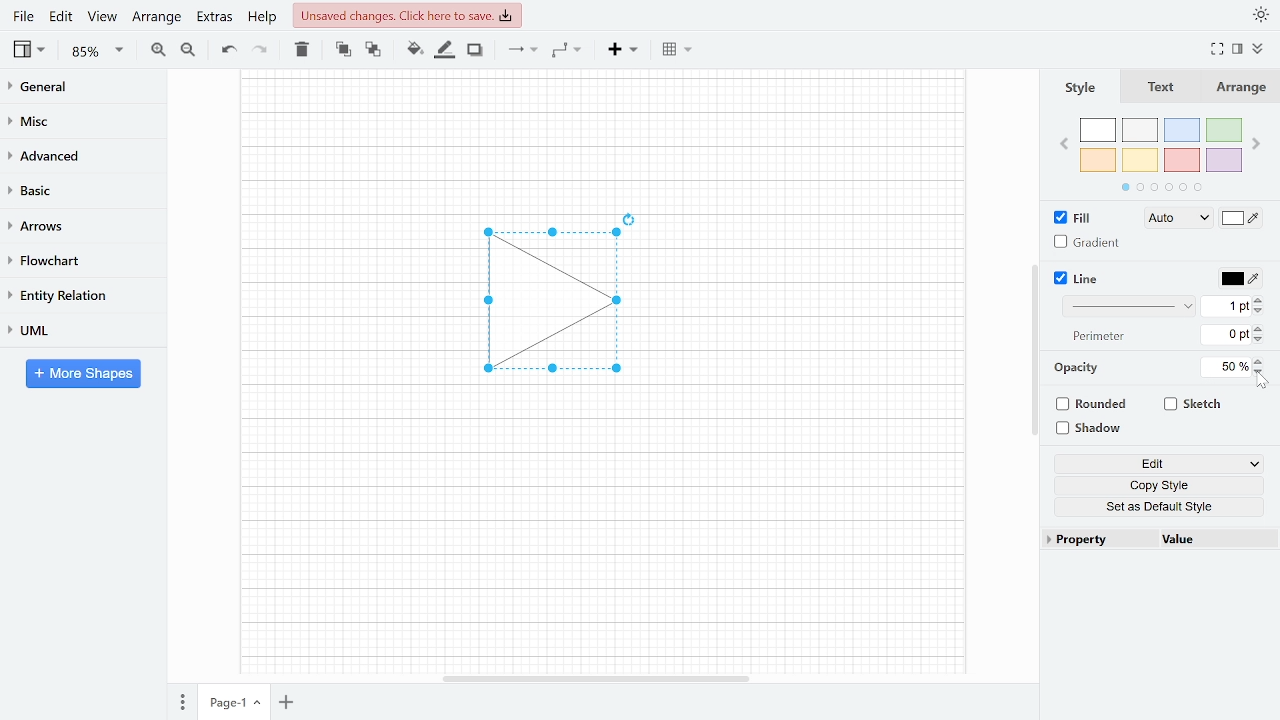 The width and height of the screenshot is (1280, 720). What do you see at coordinates (1098, 540) in the screenshot?
I see `Property` at bounding box center [1098, 540].